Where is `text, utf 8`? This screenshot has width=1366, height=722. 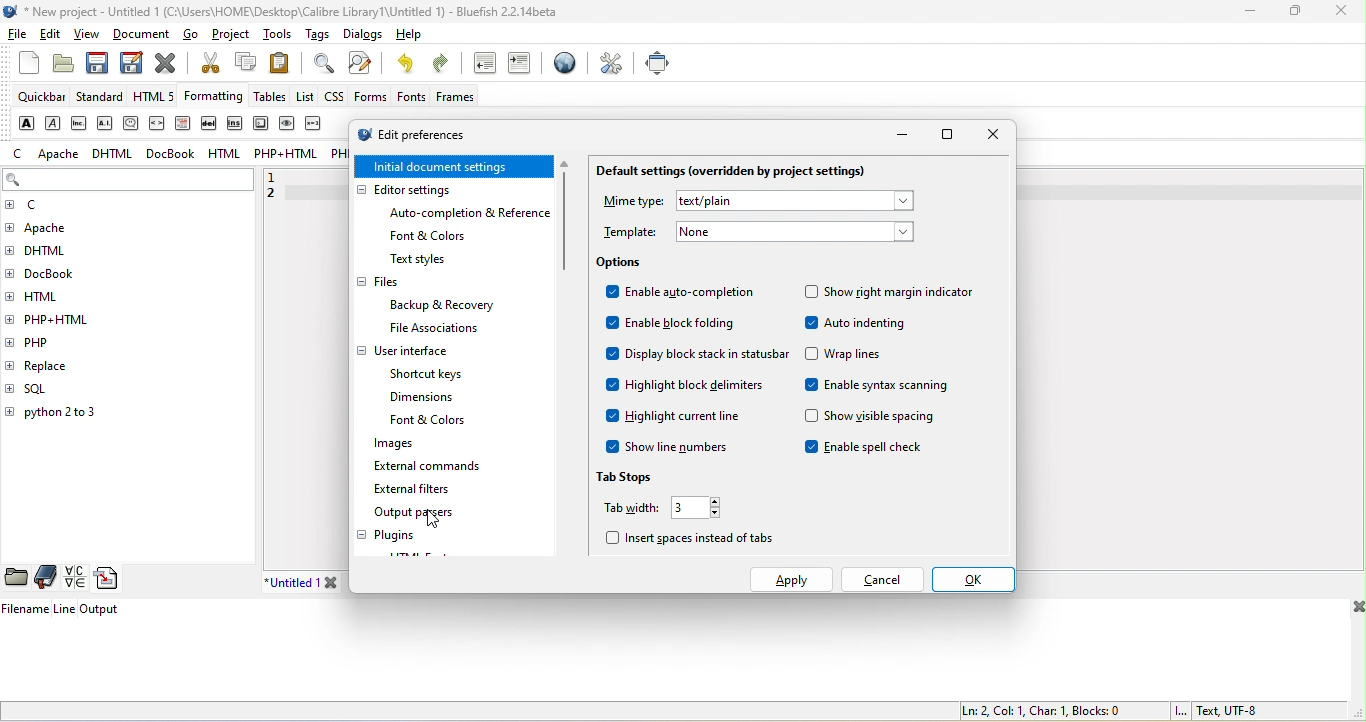
text, utf 8 is located at coordinates (1215, 711).